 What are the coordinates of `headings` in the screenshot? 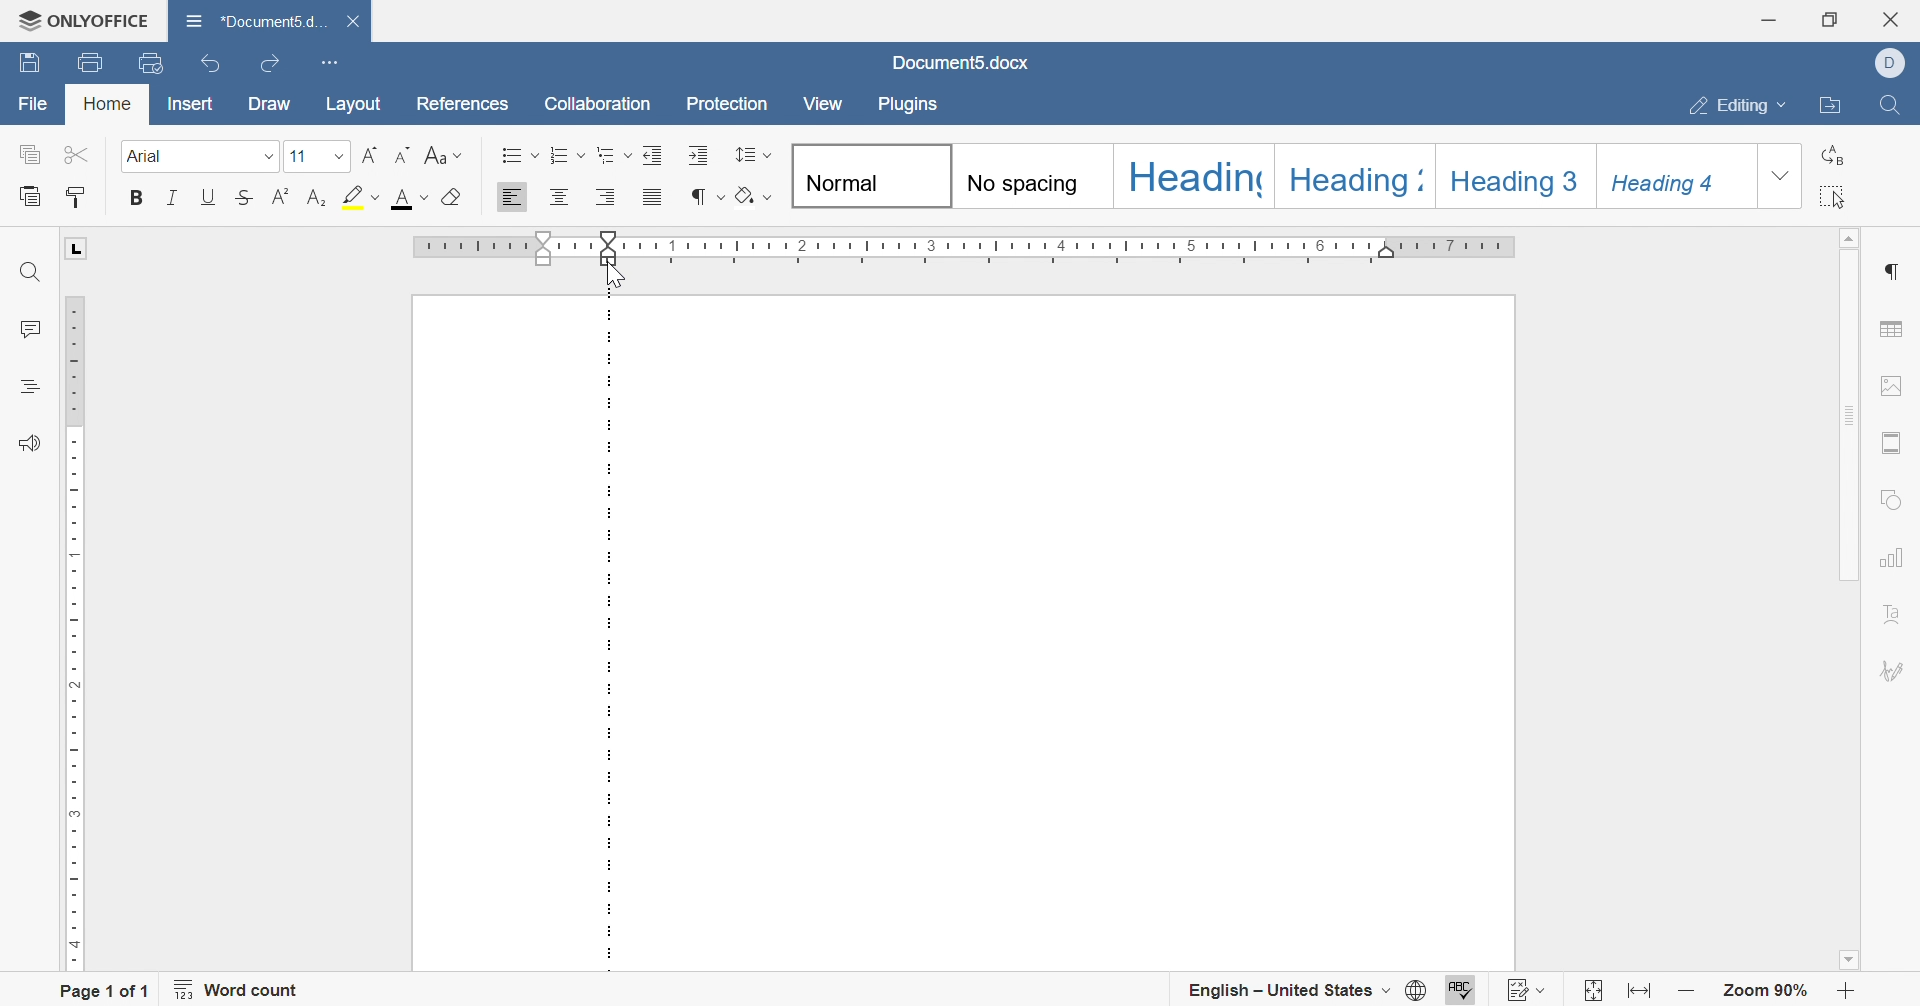 It's located at (24, 387).